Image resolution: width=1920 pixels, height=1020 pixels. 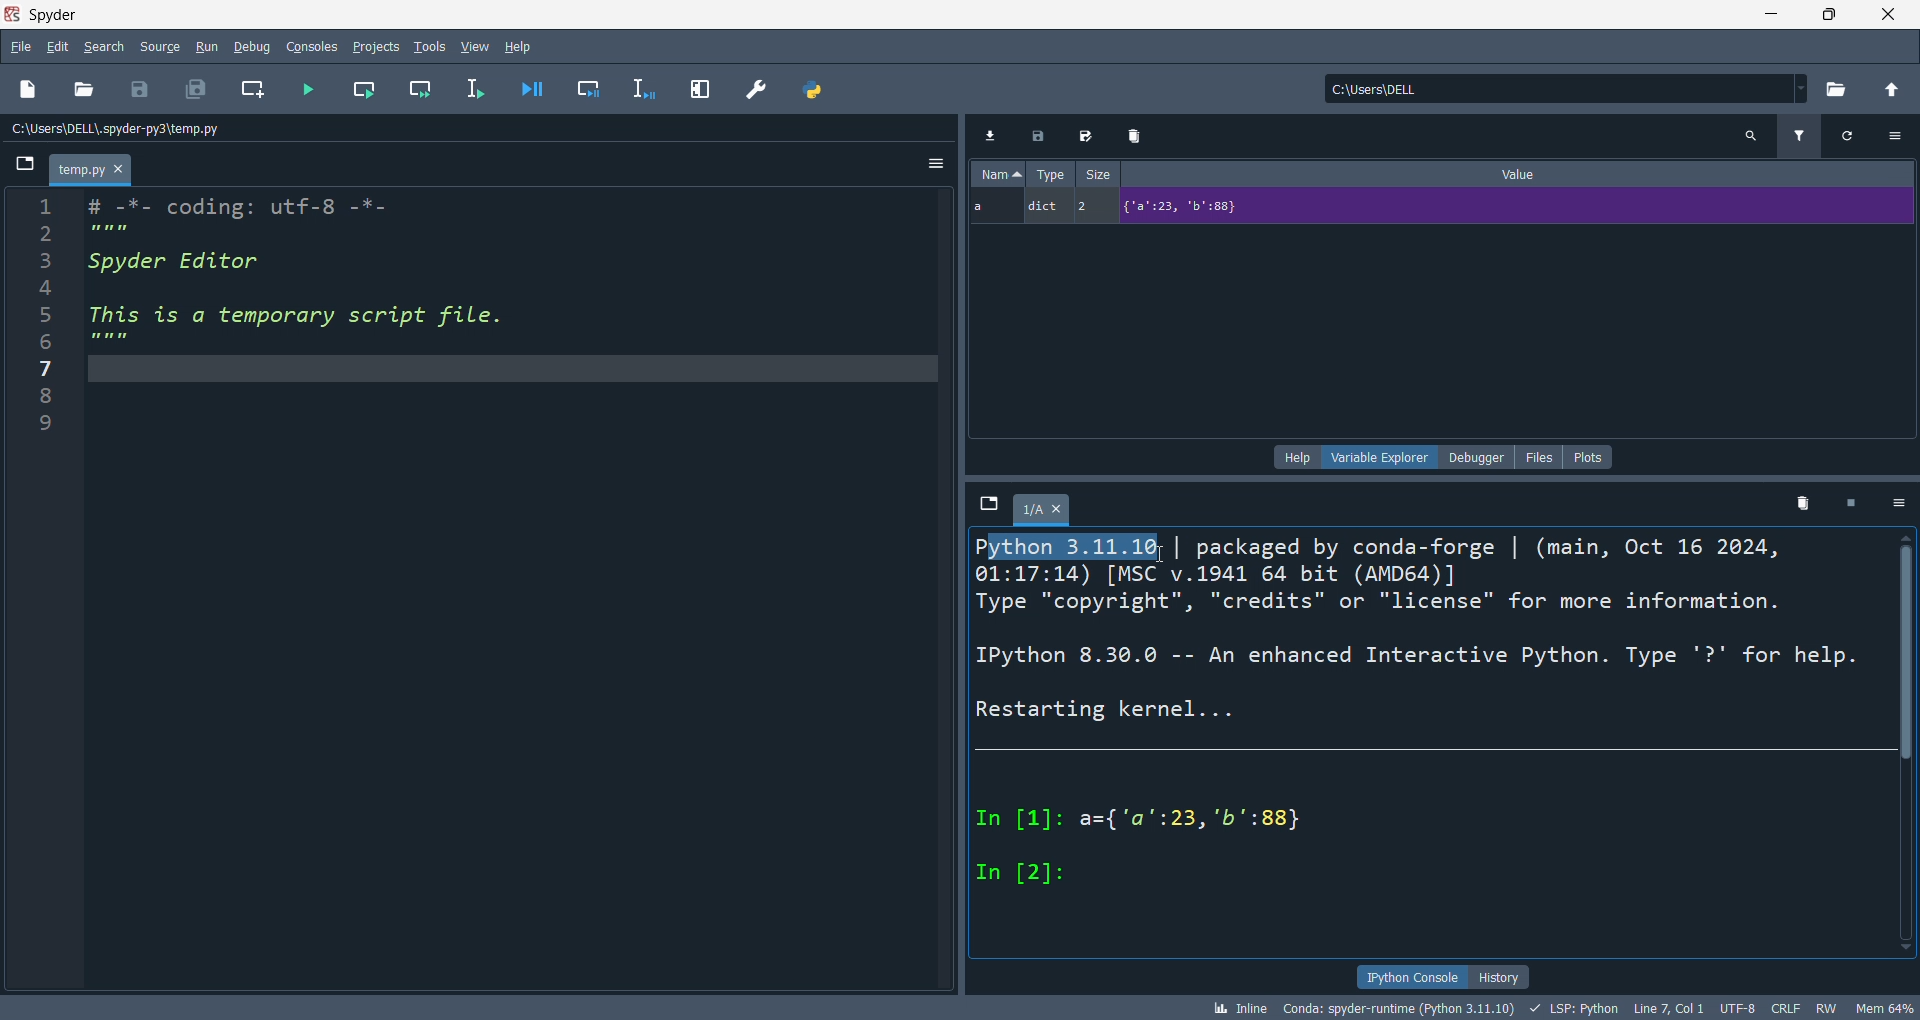 What do you see at coordinates (1760, 15) in the screenshot?
I see `minimize` at bounding box center [1760, 15].